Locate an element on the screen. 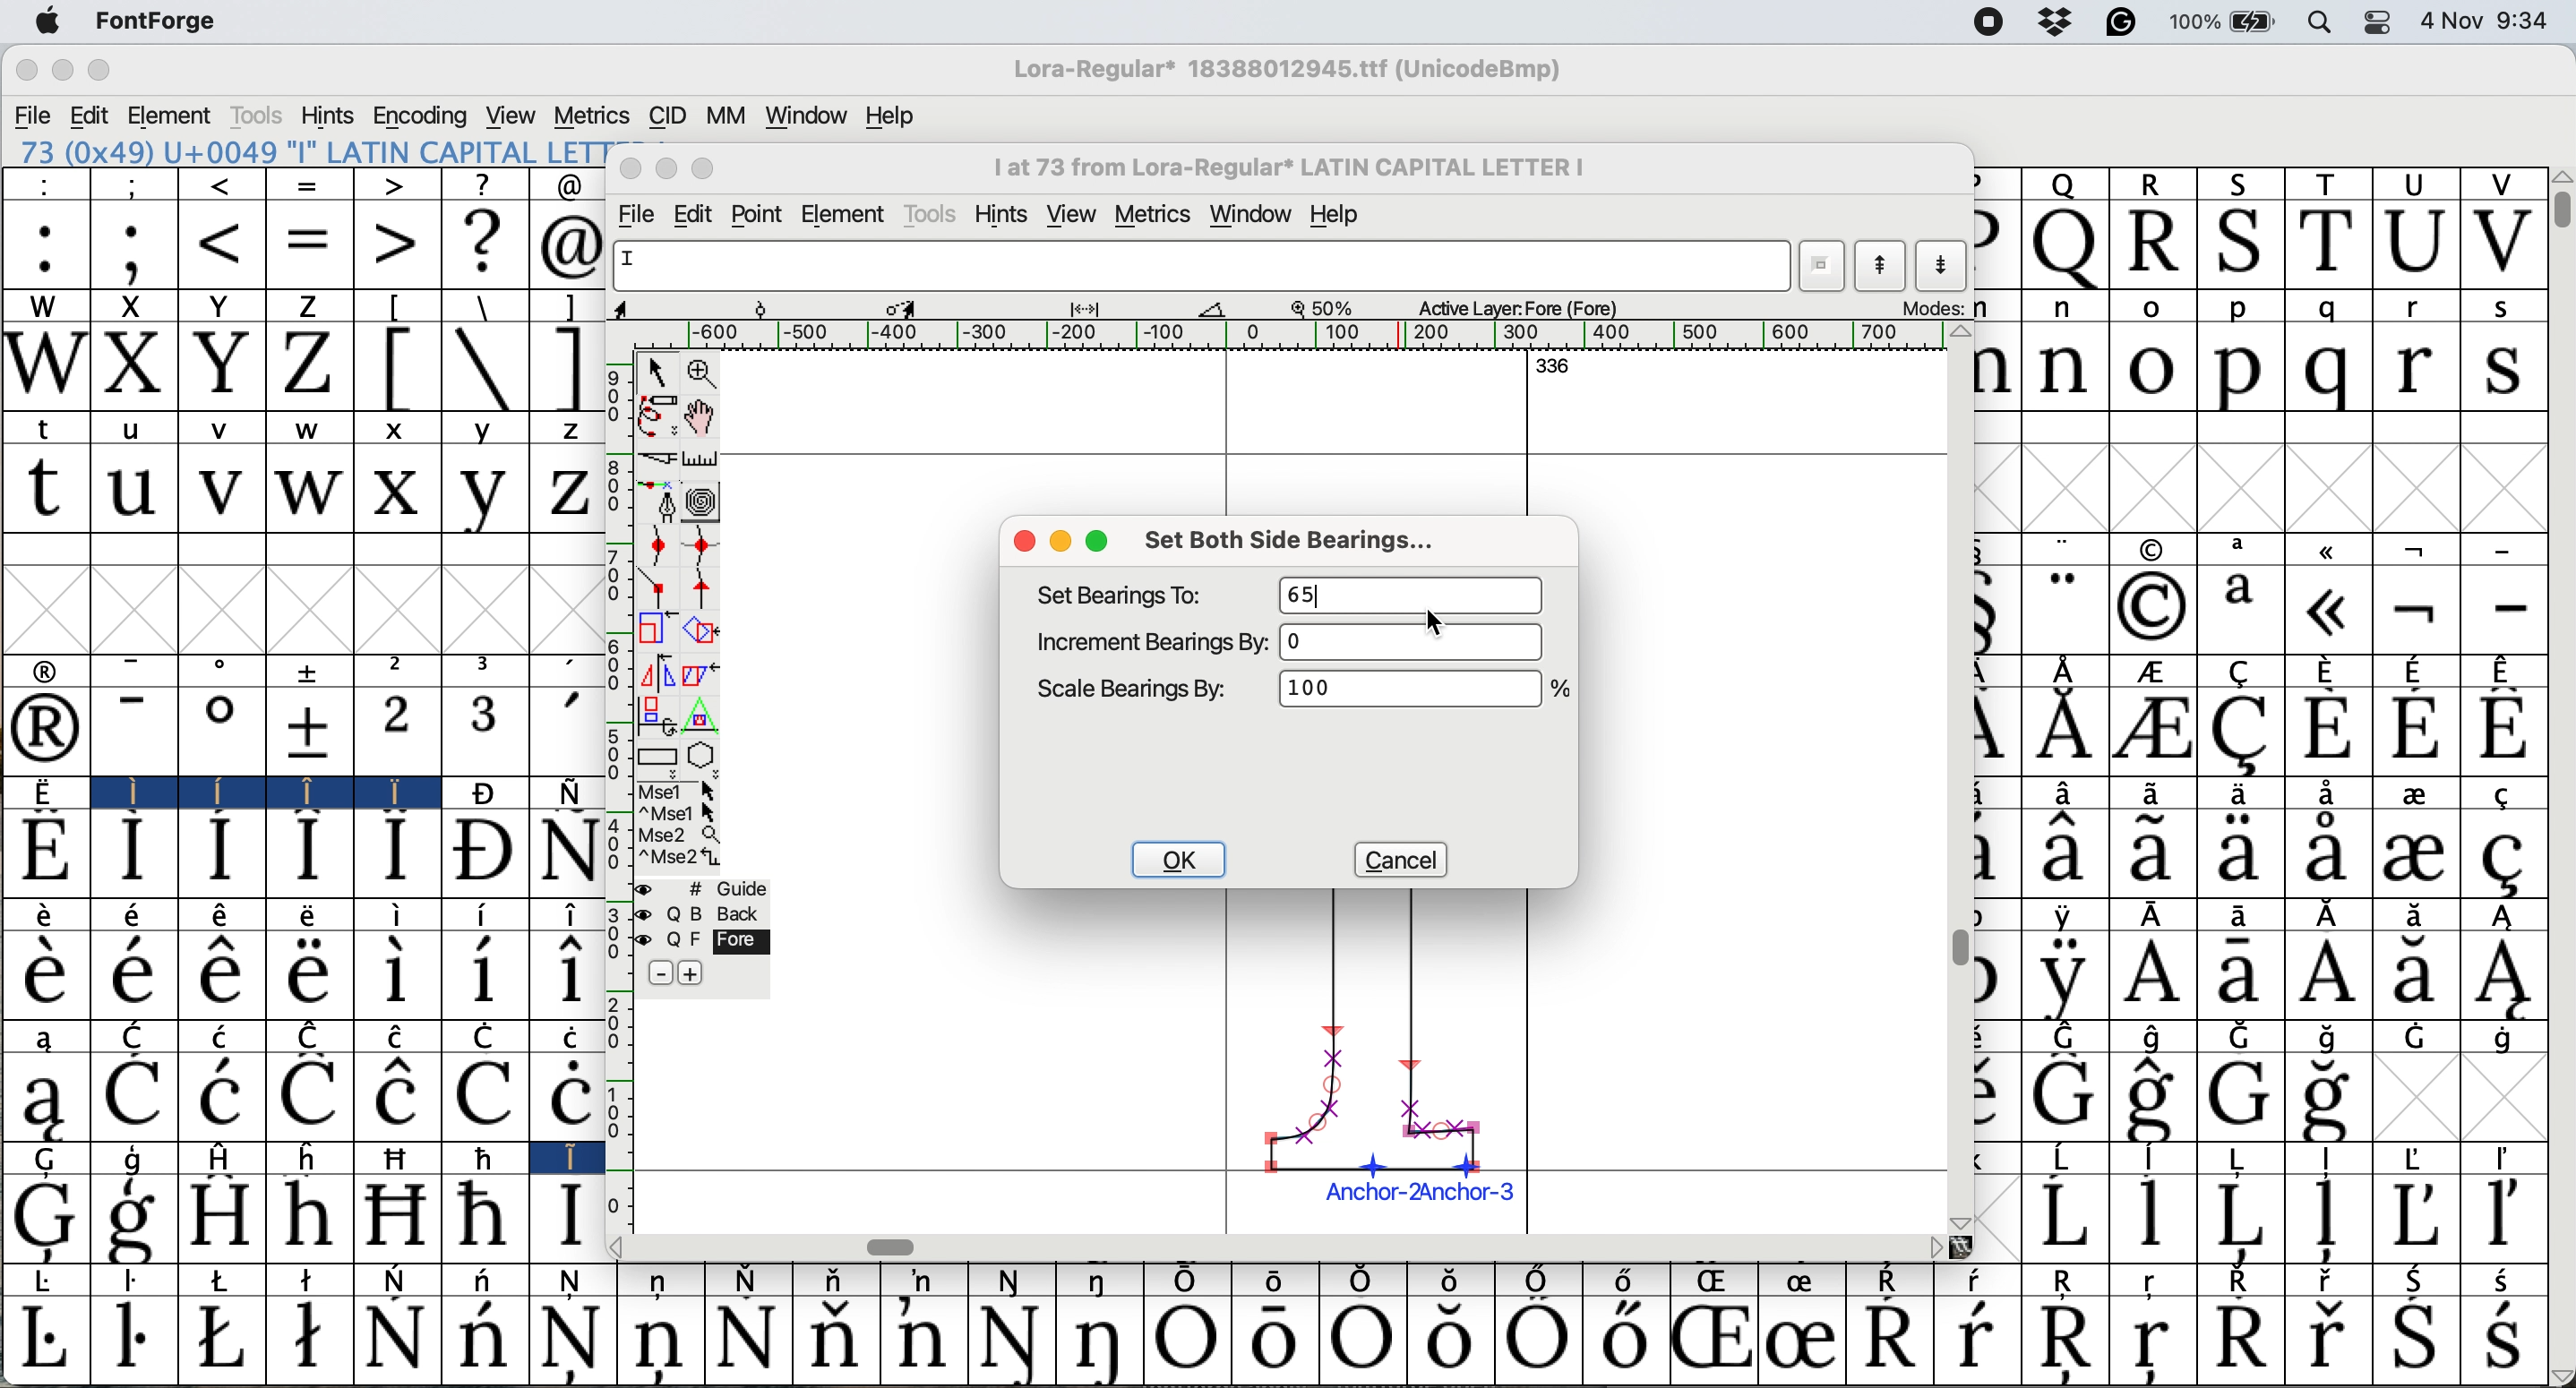  horizontal scale is located at coordinates (1293, 335).